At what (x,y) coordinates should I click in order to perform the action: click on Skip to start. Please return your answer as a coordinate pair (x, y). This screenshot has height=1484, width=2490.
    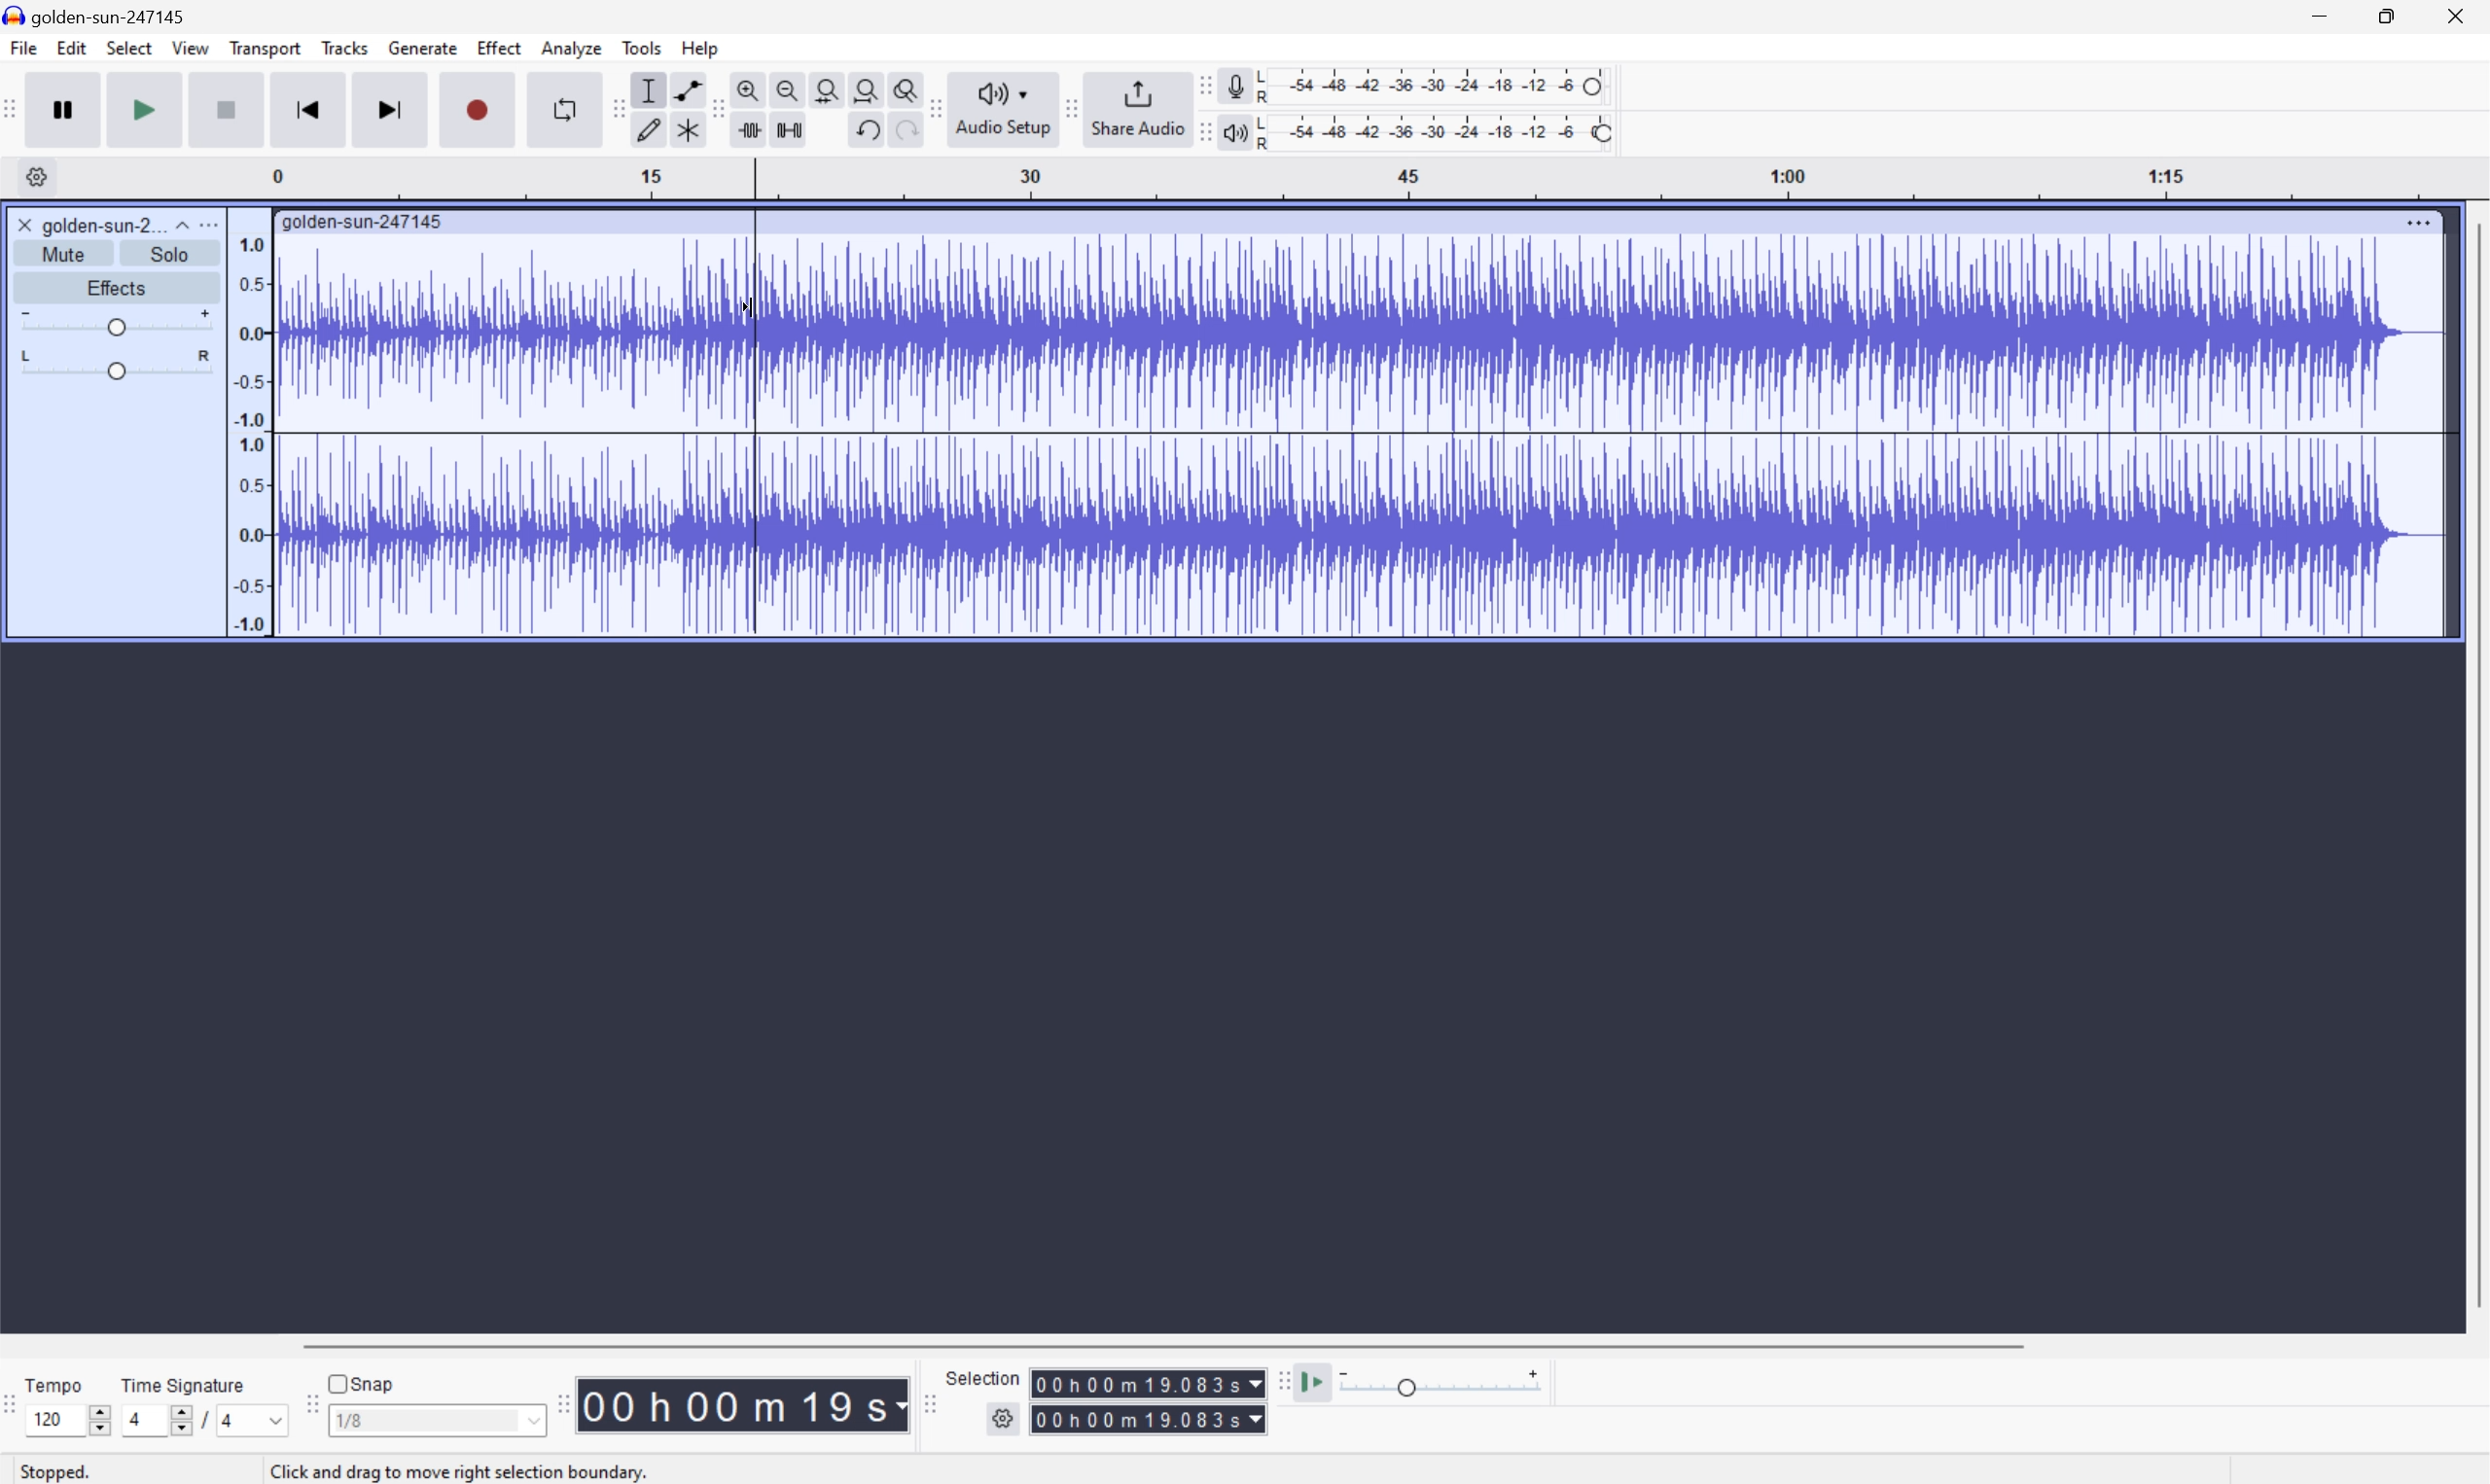
    Looking at the image, I should click on (310, 109).